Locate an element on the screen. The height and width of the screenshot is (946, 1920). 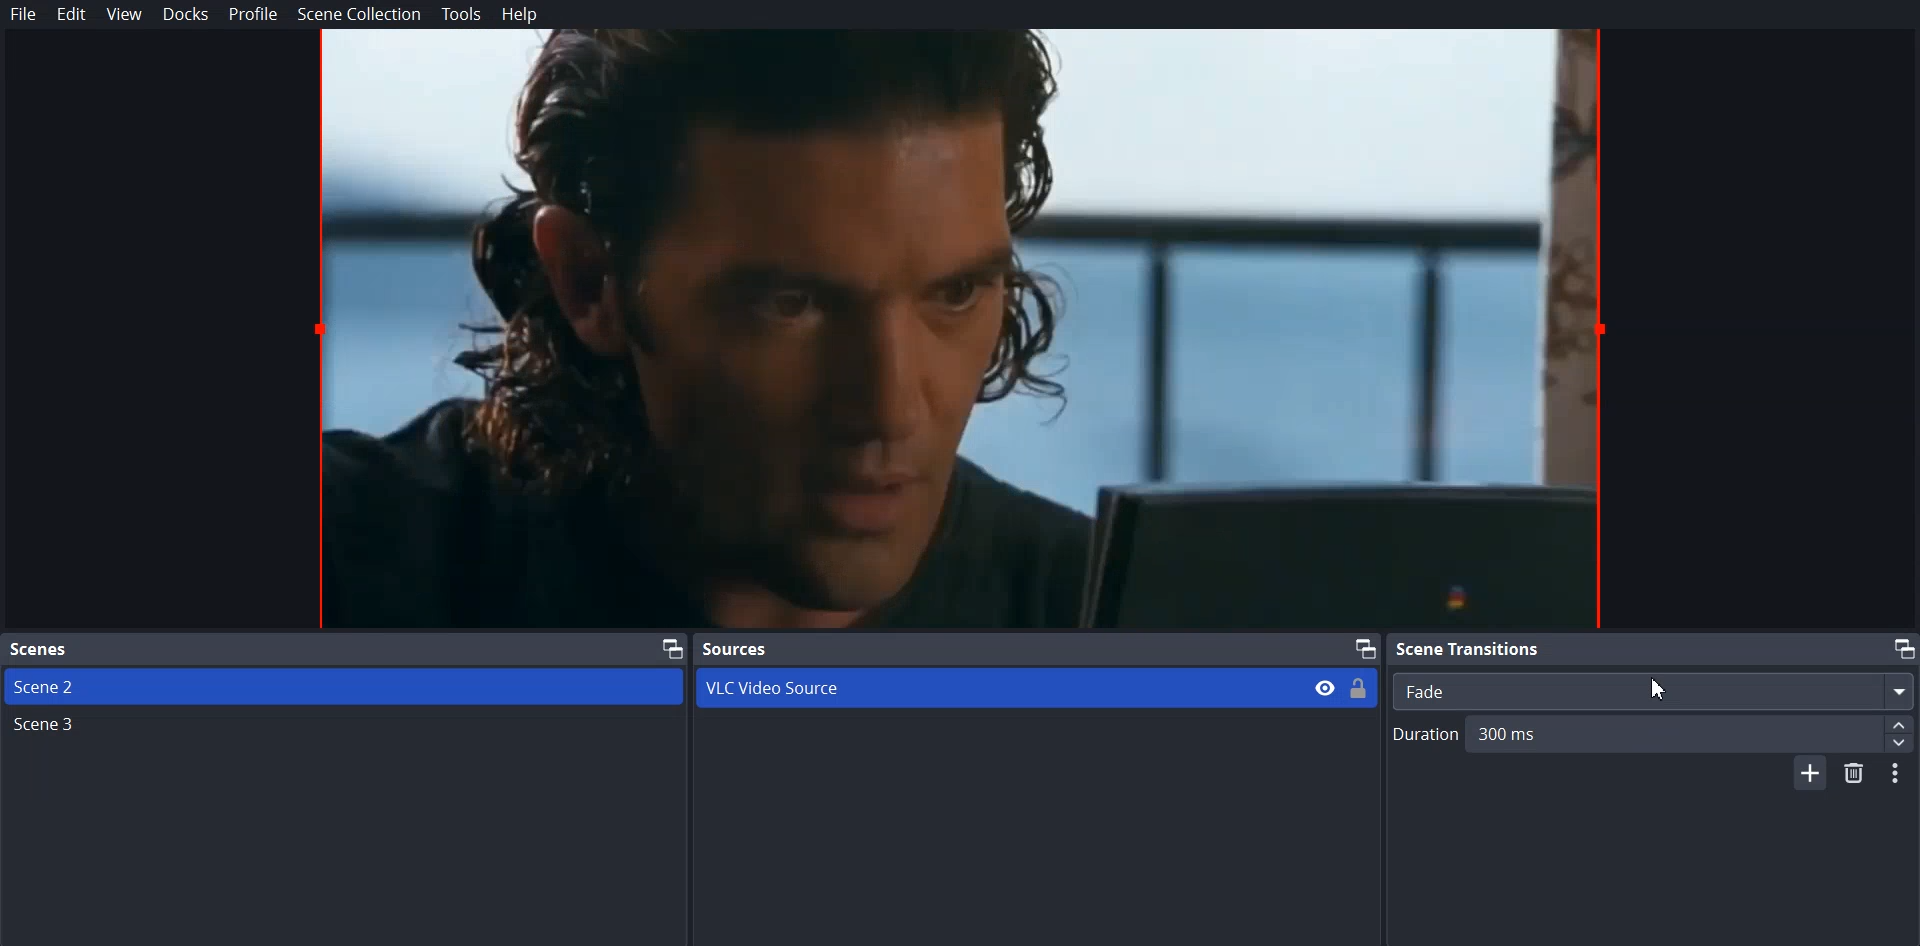
Help is located at coordinates (514, 14).